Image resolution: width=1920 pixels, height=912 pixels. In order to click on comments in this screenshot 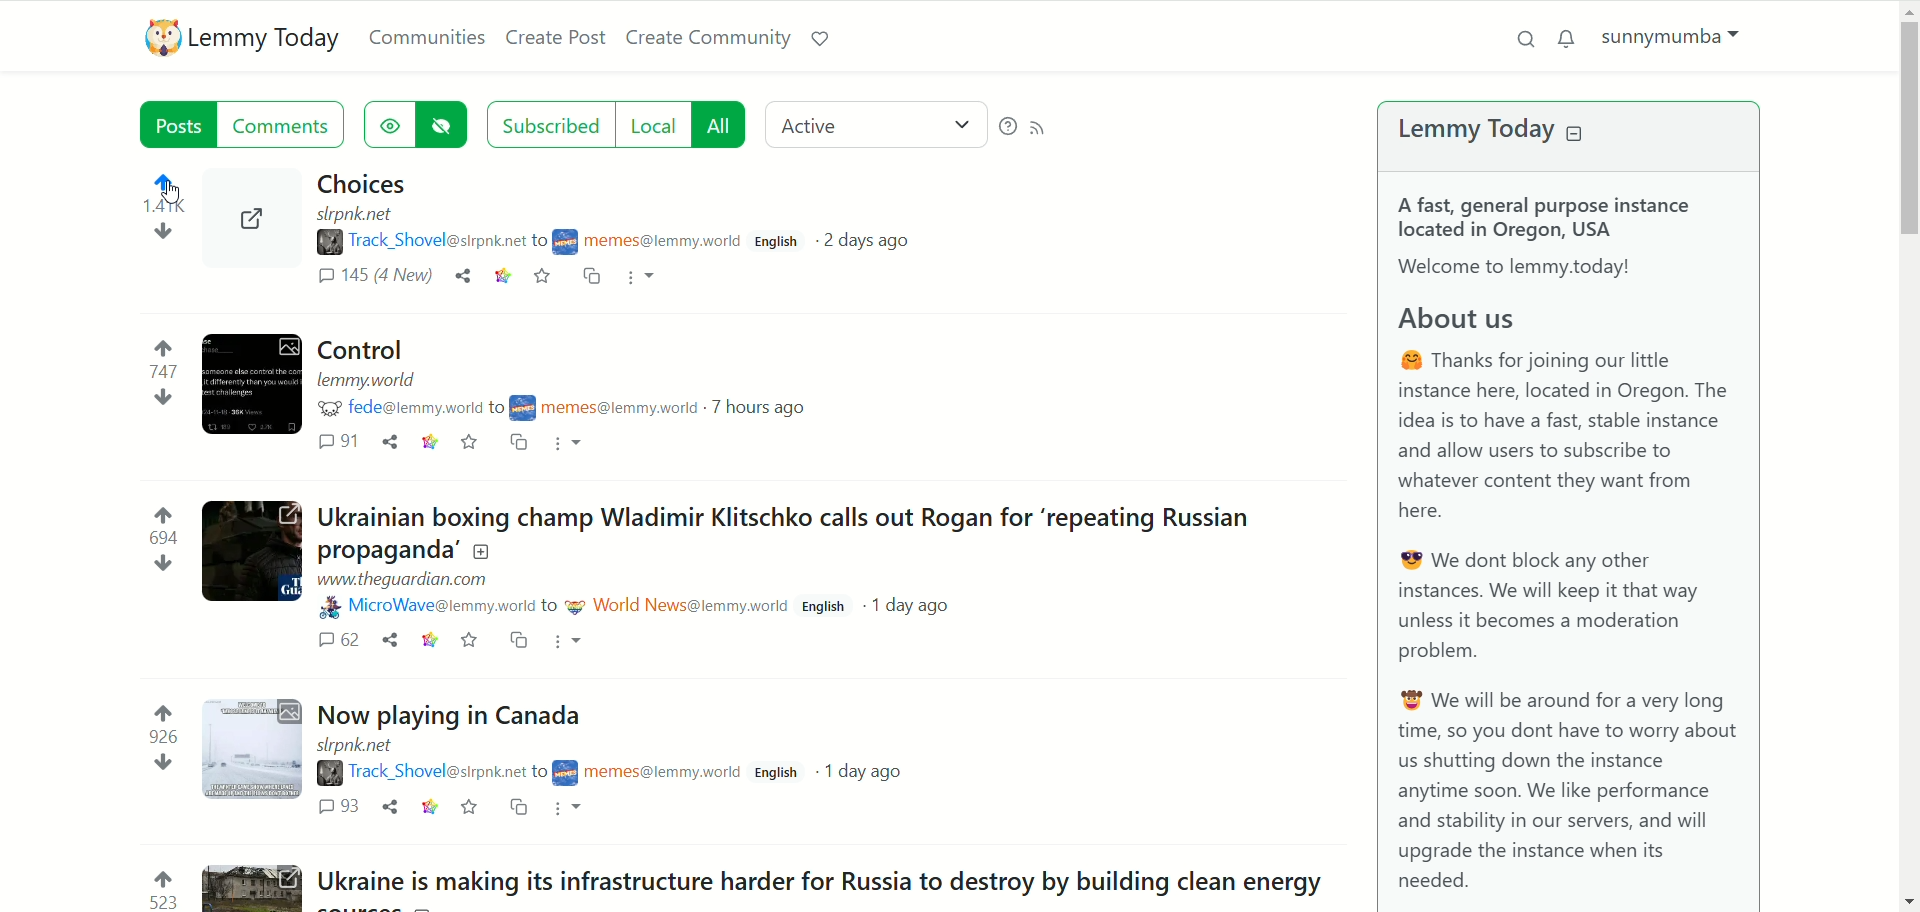, I will do `click(287, 124)`.